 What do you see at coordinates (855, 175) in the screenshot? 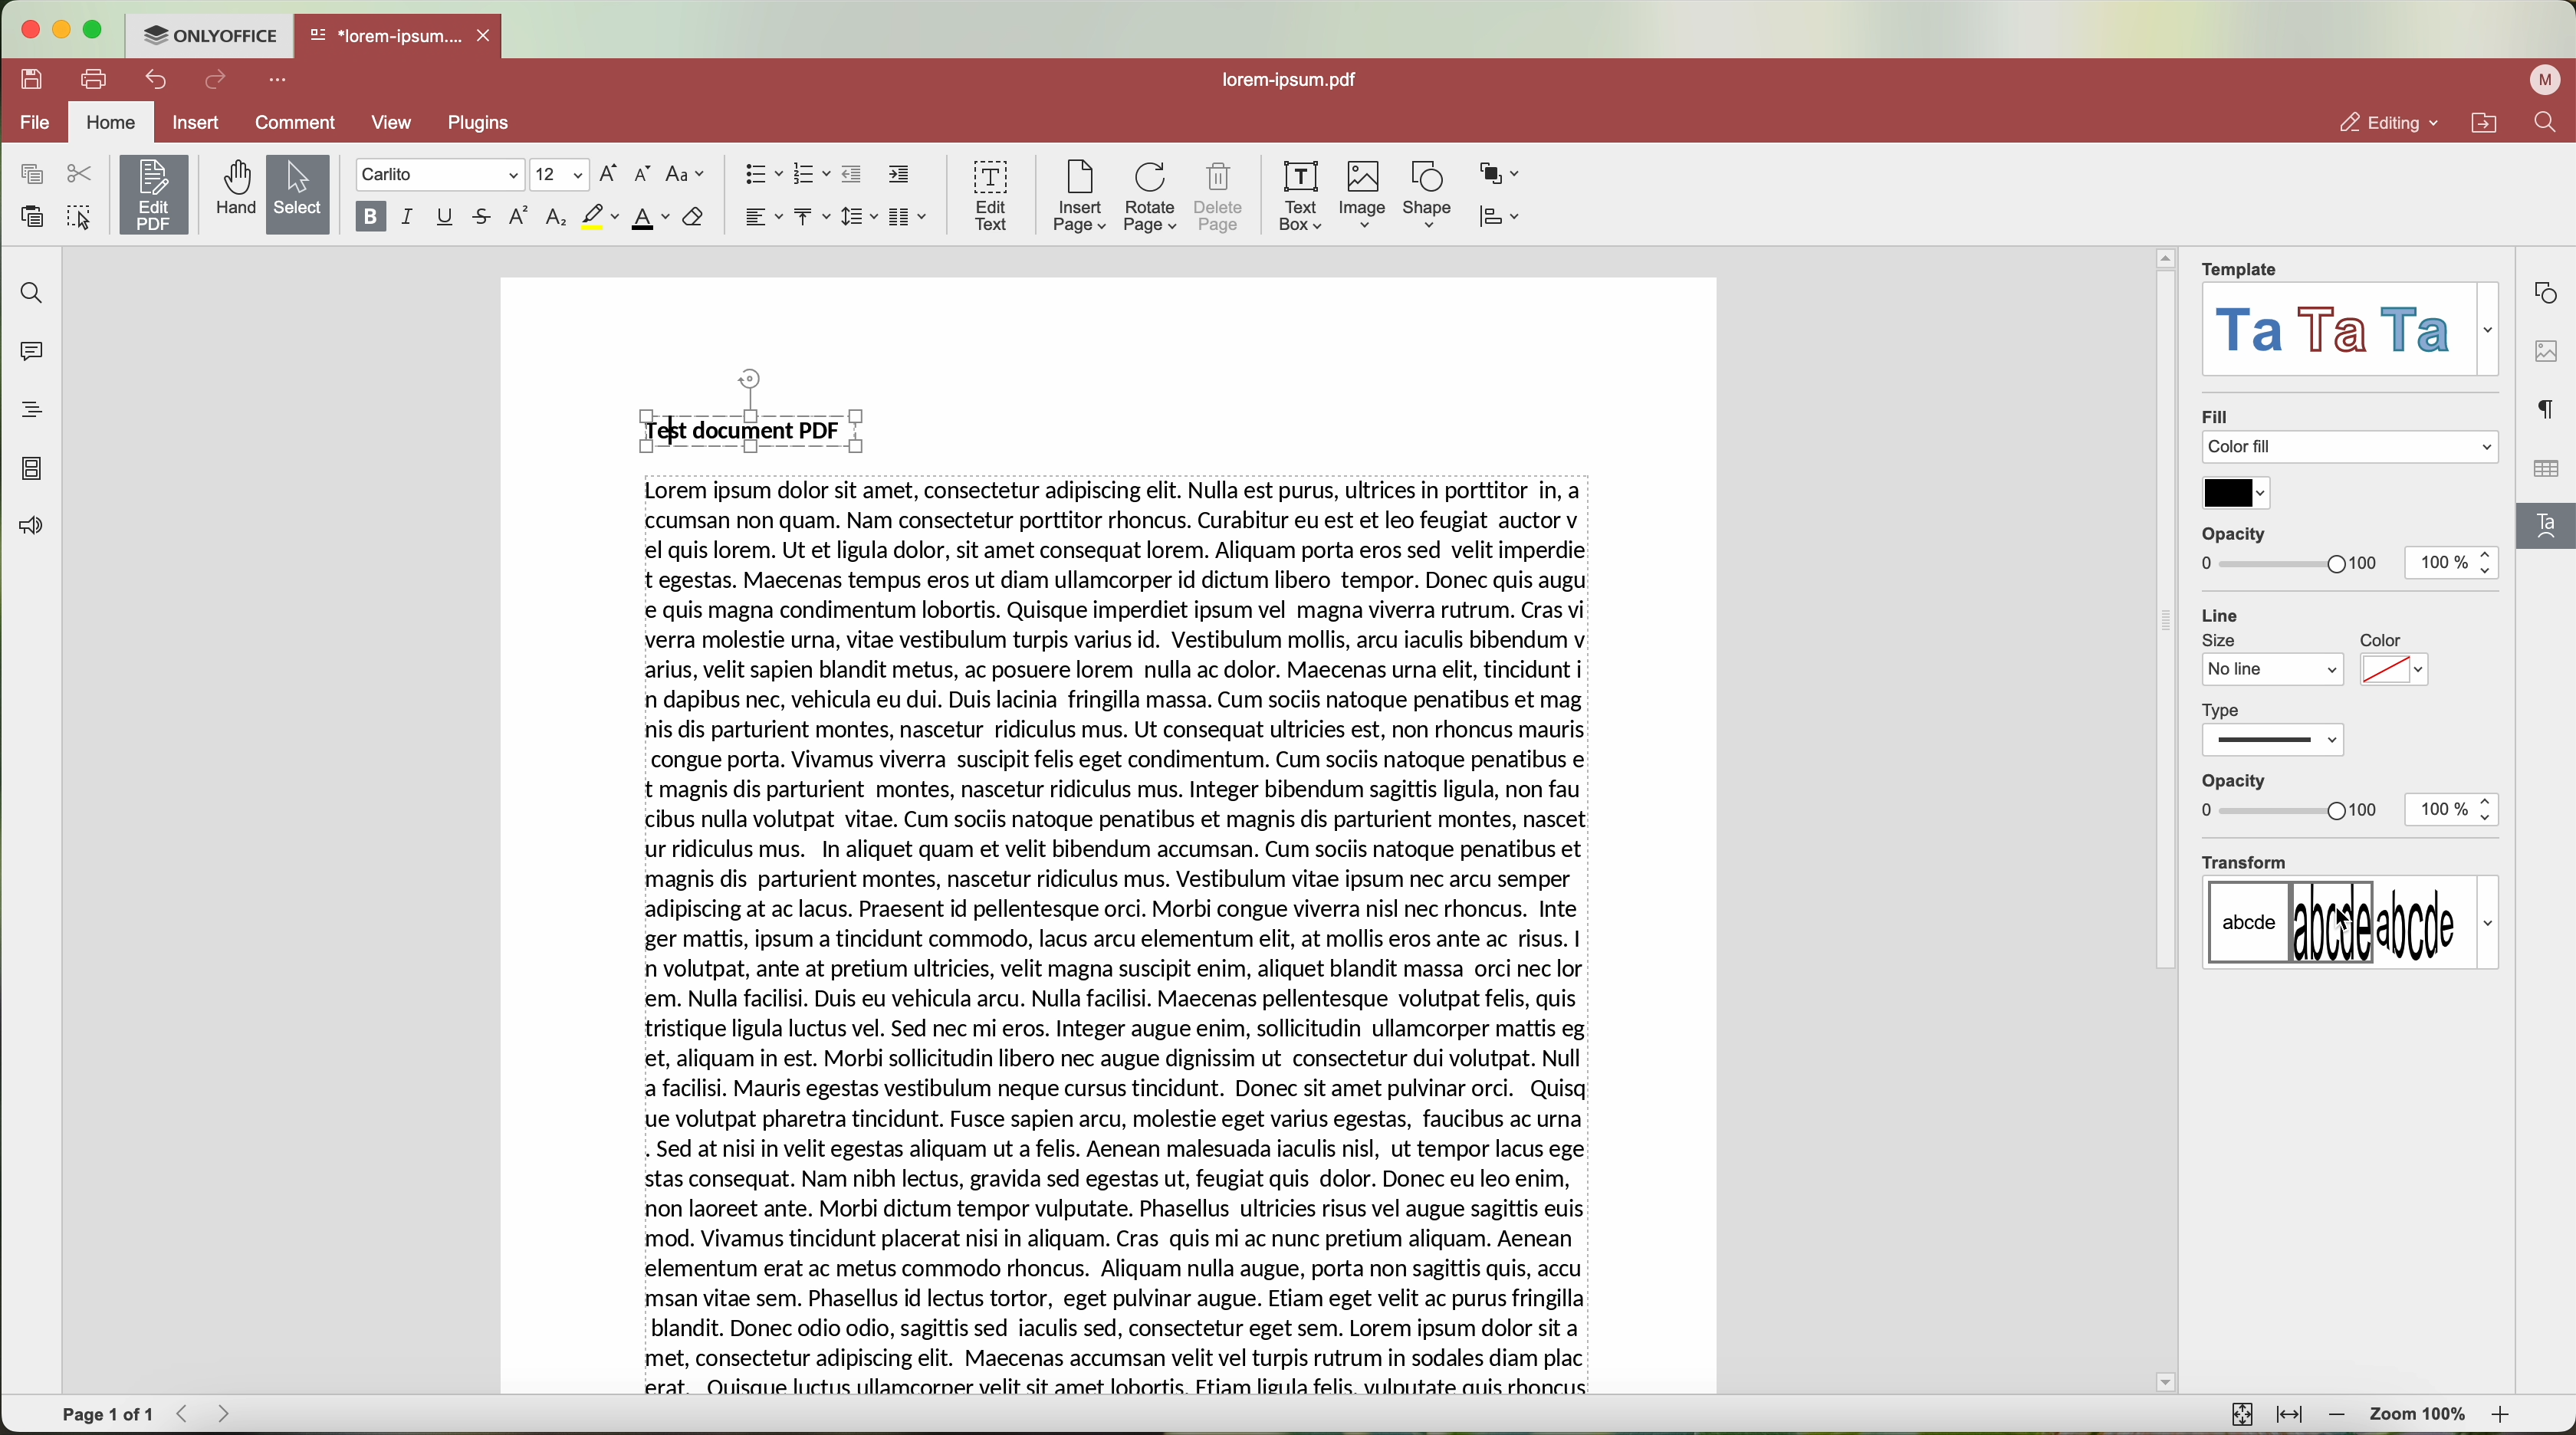
I see `decrease indent` at bounding box center [855, 175].